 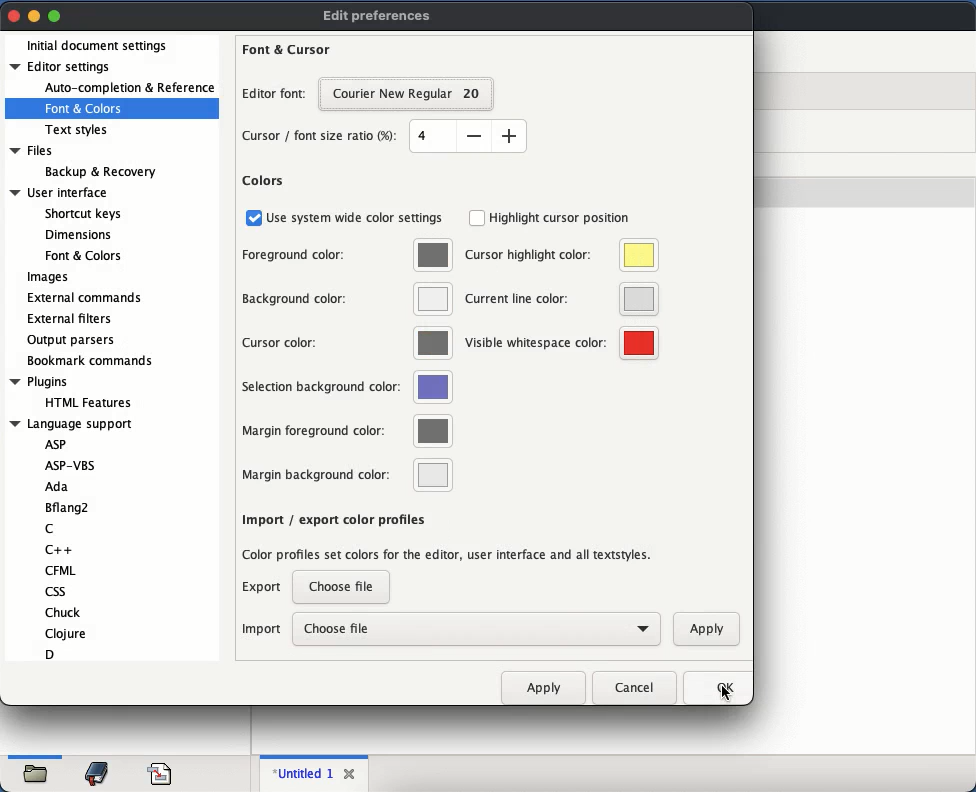 I want to click on Clojure, so click(x=66, y=633).